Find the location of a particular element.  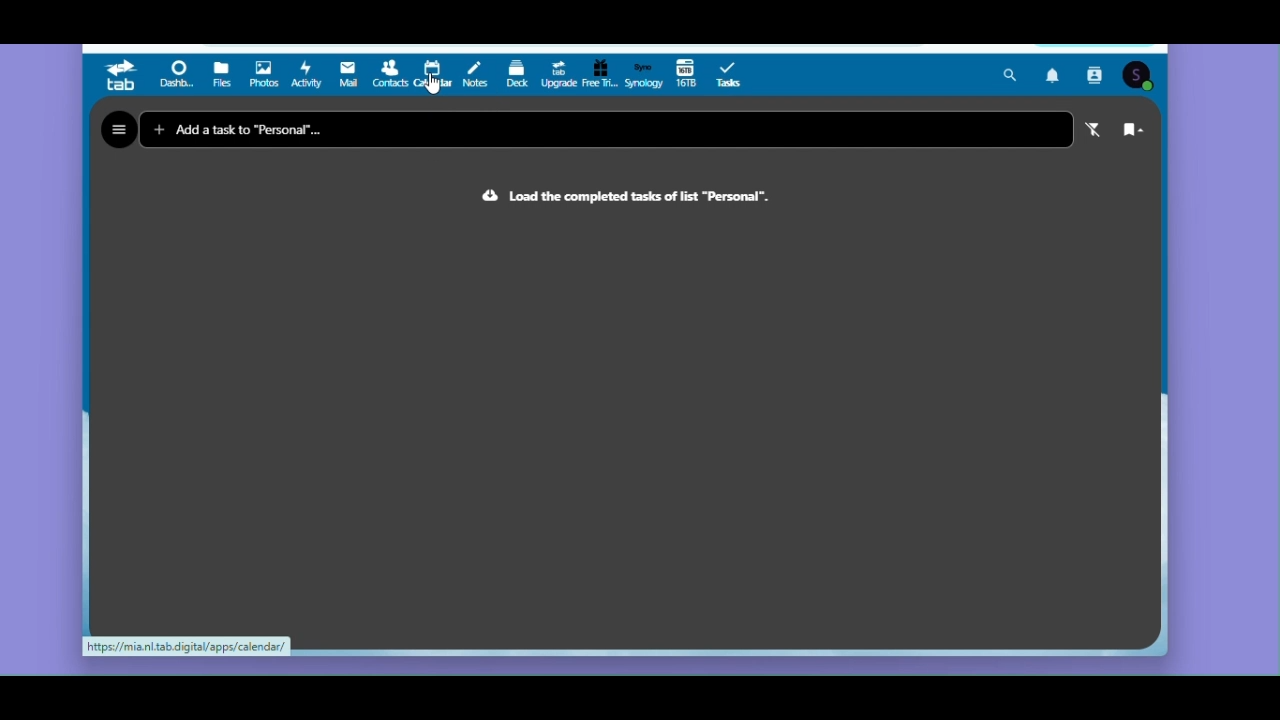

Tasks is located at coordinates (734, 74).